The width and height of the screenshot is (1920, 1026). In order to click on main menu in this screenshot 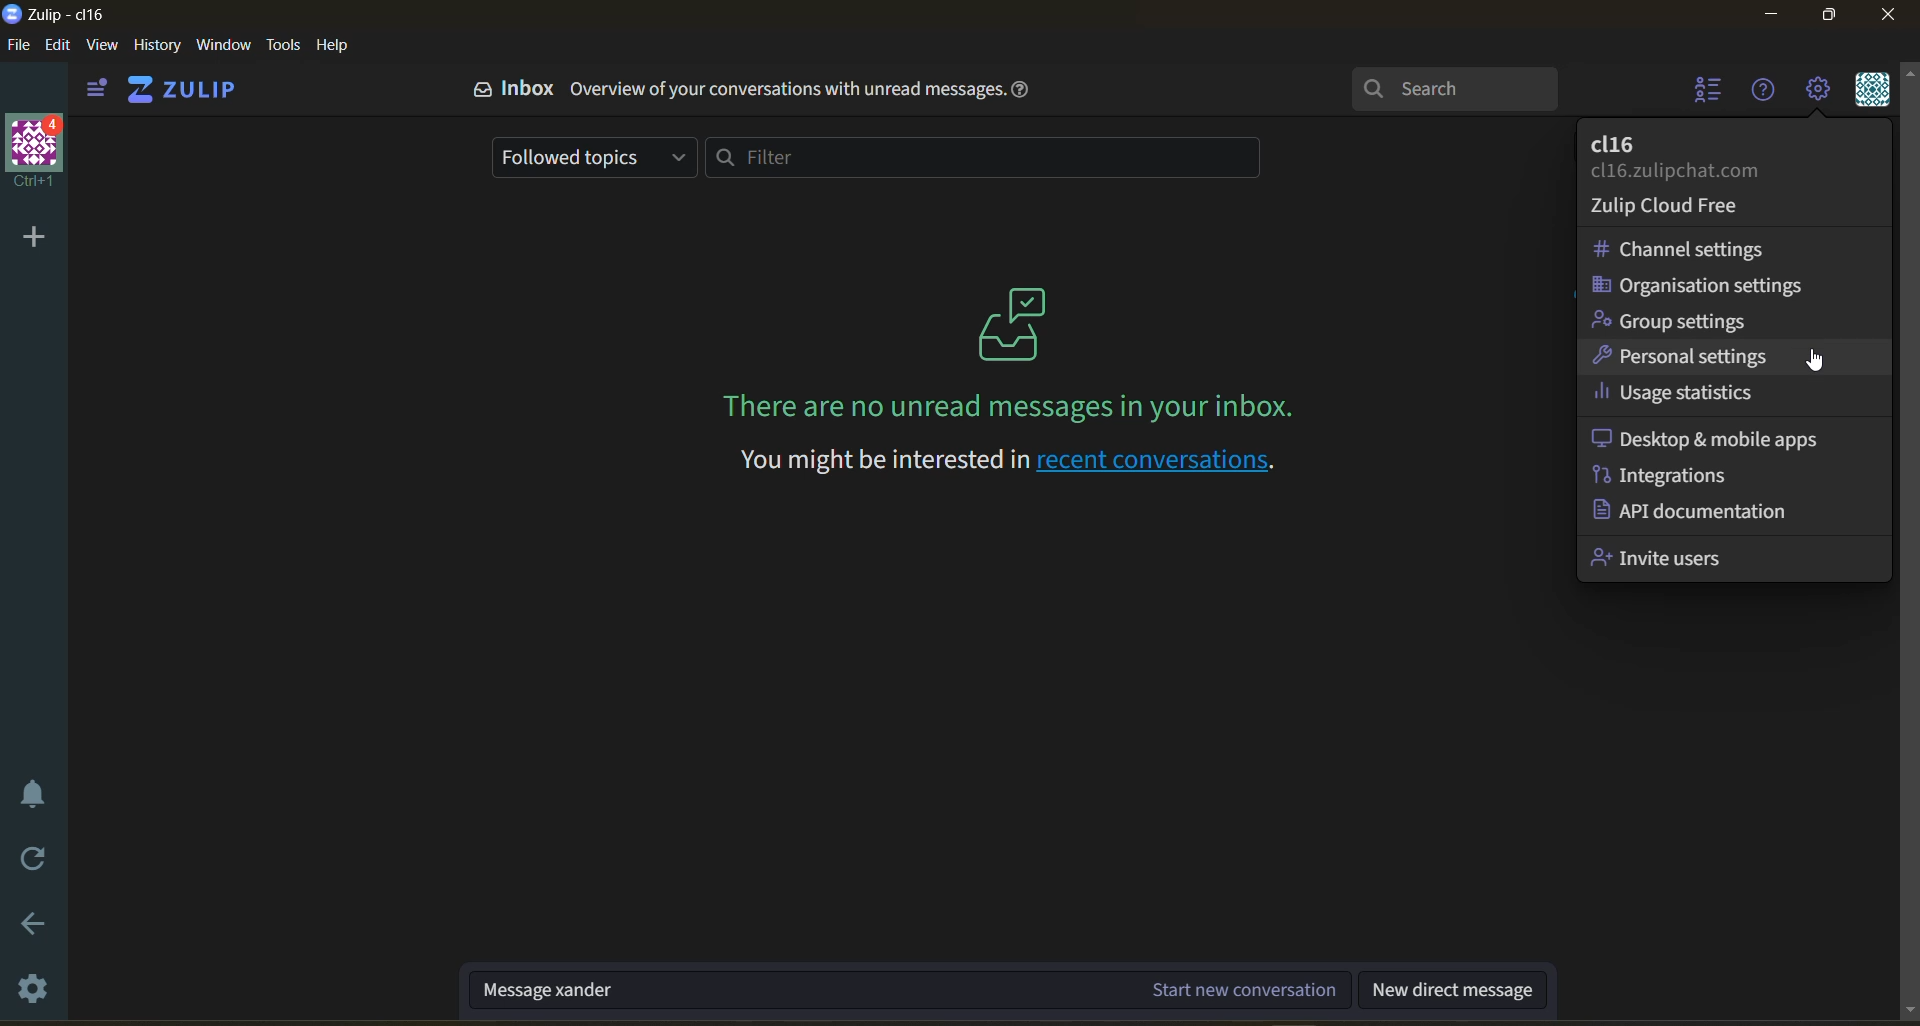, I will do `click(1817, 89)`.